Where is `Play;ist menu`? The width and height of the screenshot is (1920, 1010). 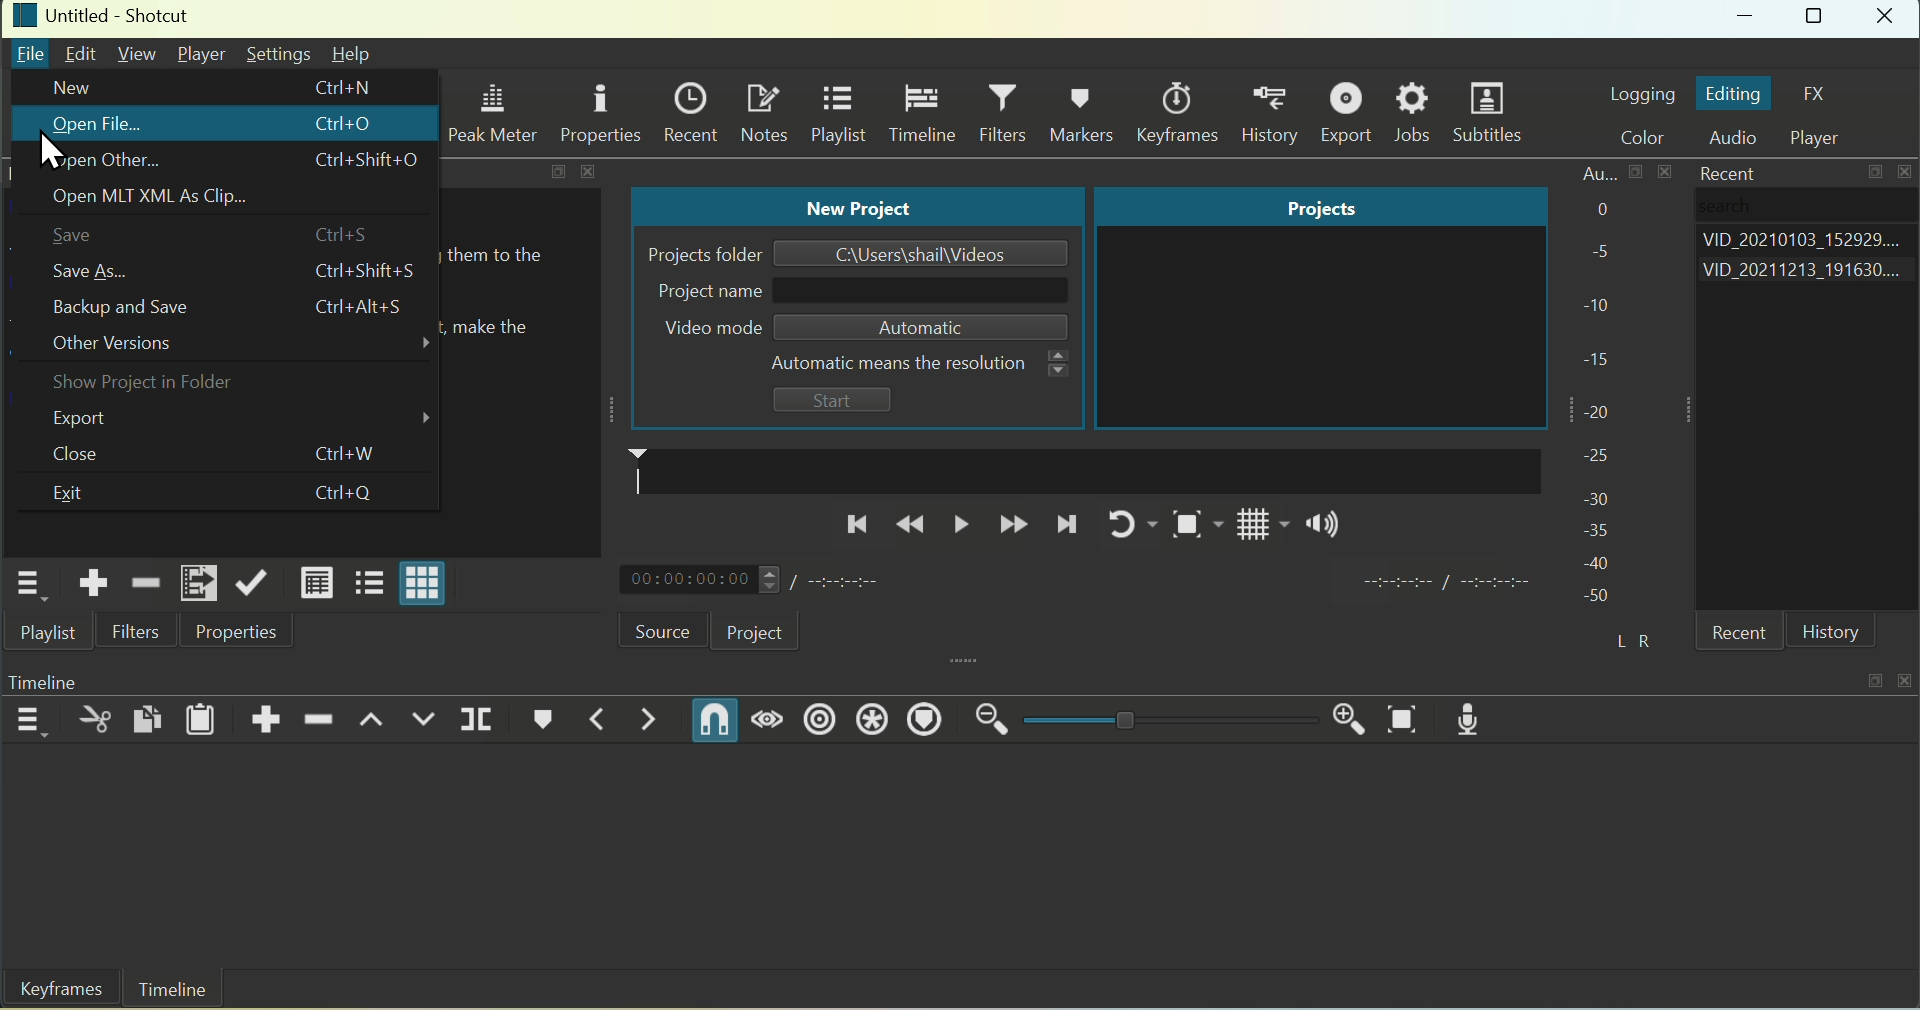
Play;ist menu is located at coordinates (26, 585).